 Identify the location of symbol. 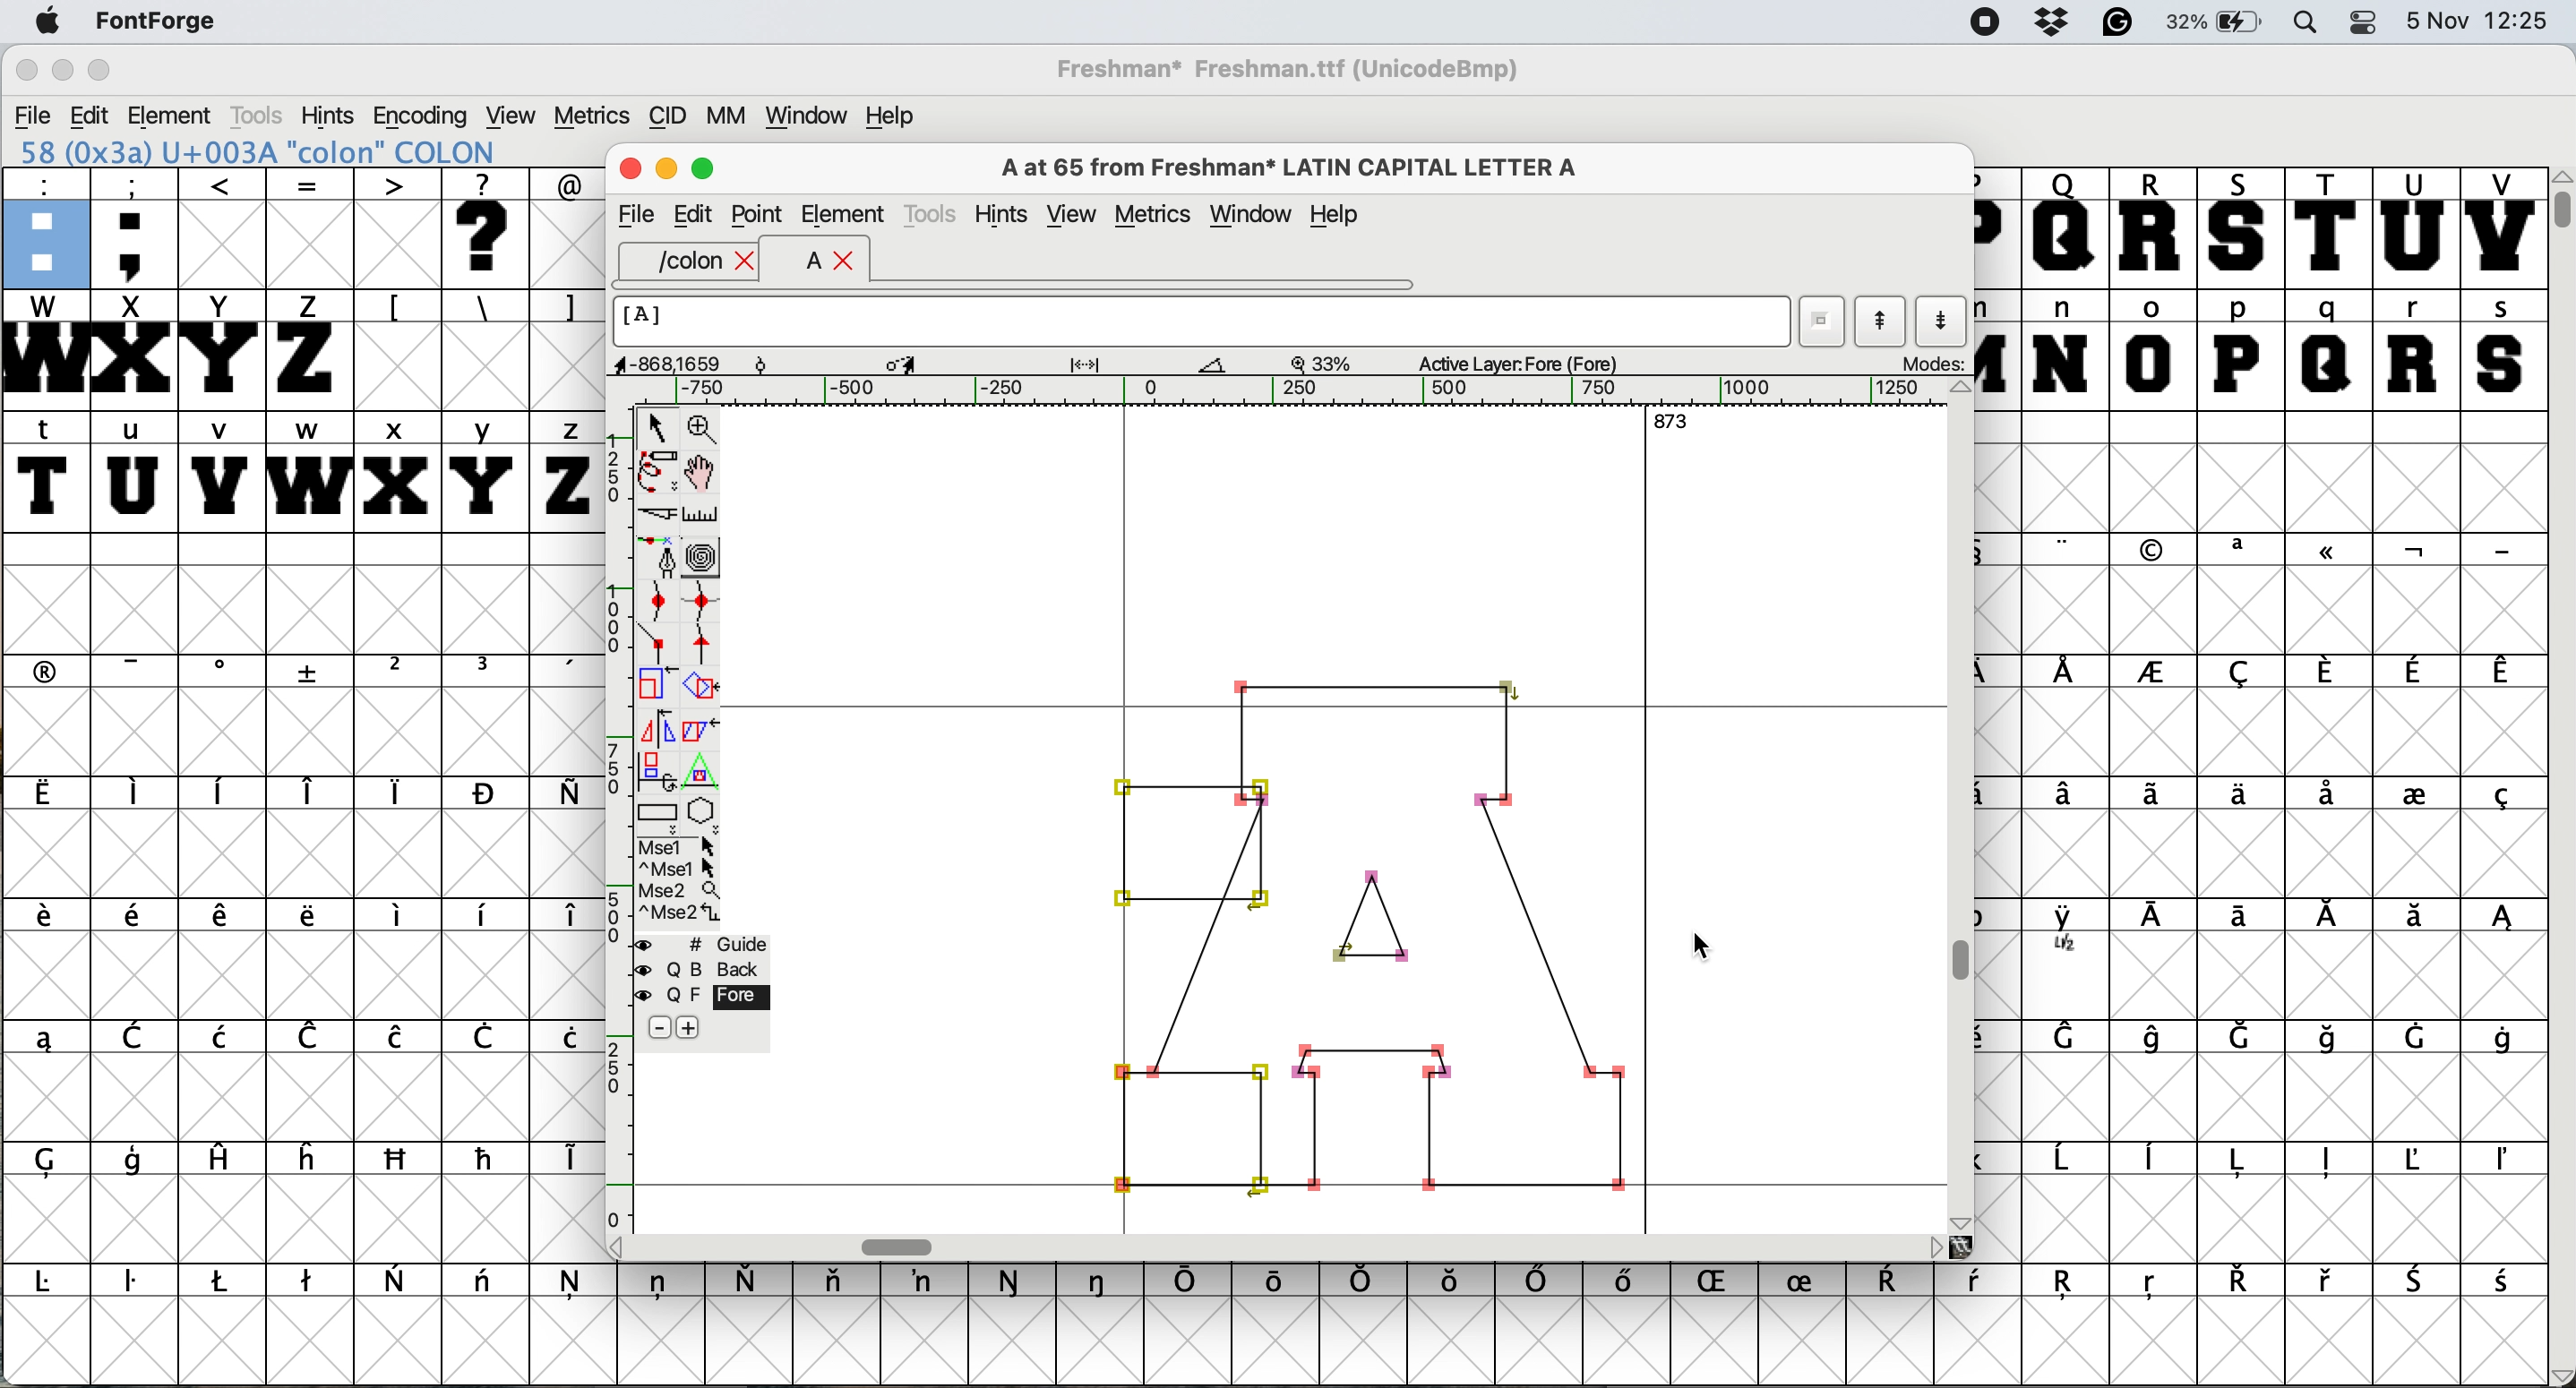
(487, 1285).